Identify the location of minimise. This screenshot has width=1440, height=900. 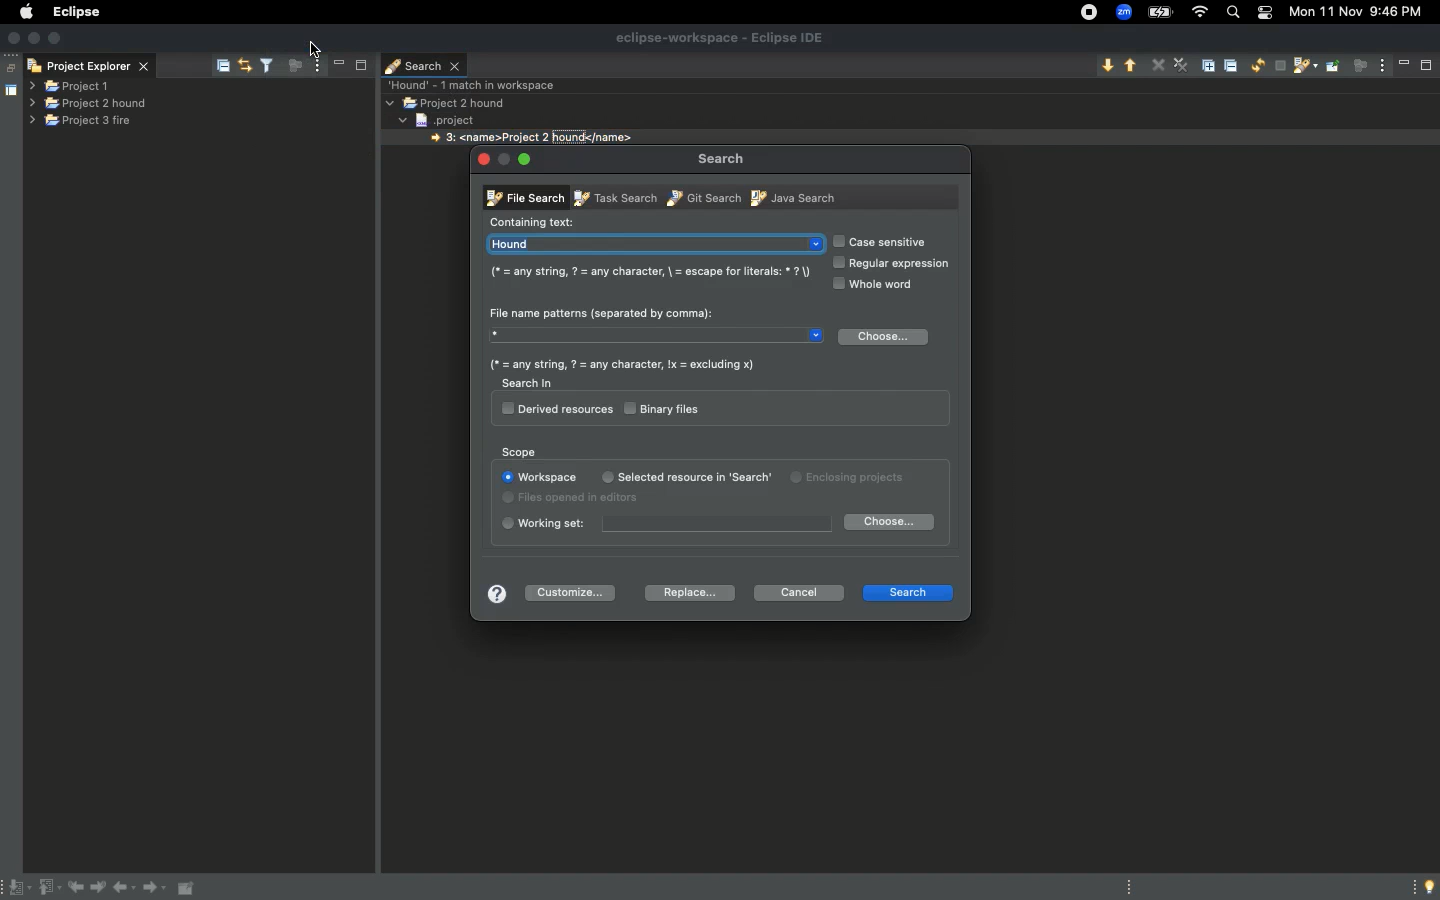
(36, 39).